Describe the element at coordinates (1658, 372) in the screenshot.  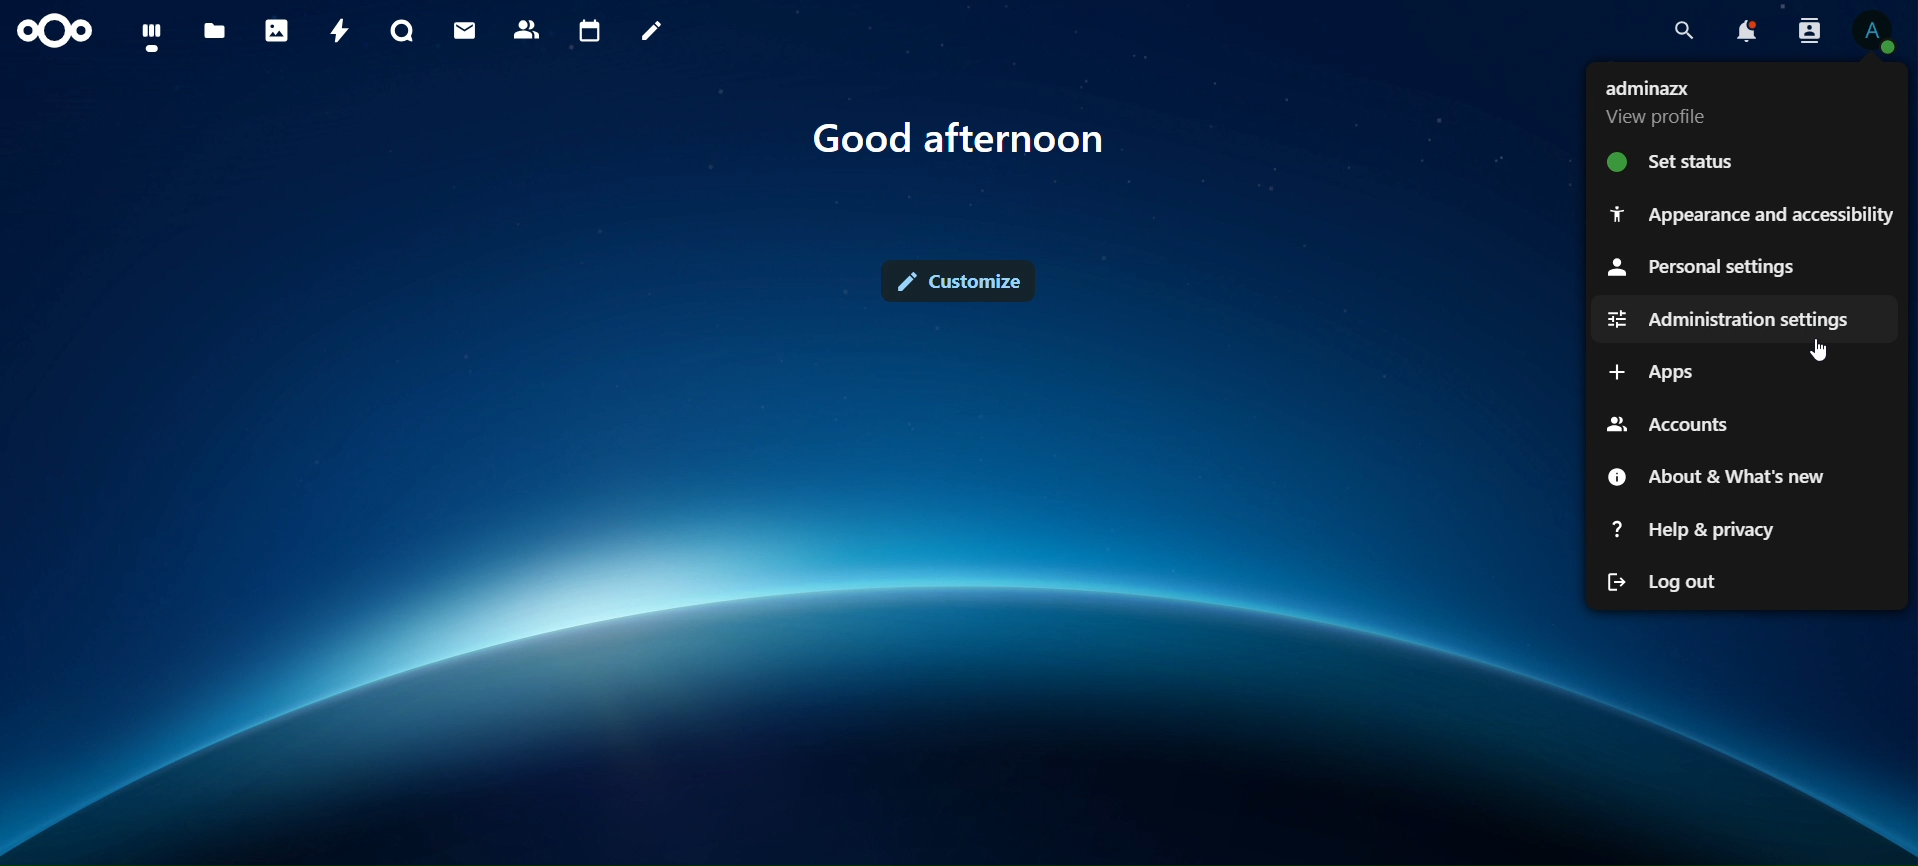
I see `apps` at that location.